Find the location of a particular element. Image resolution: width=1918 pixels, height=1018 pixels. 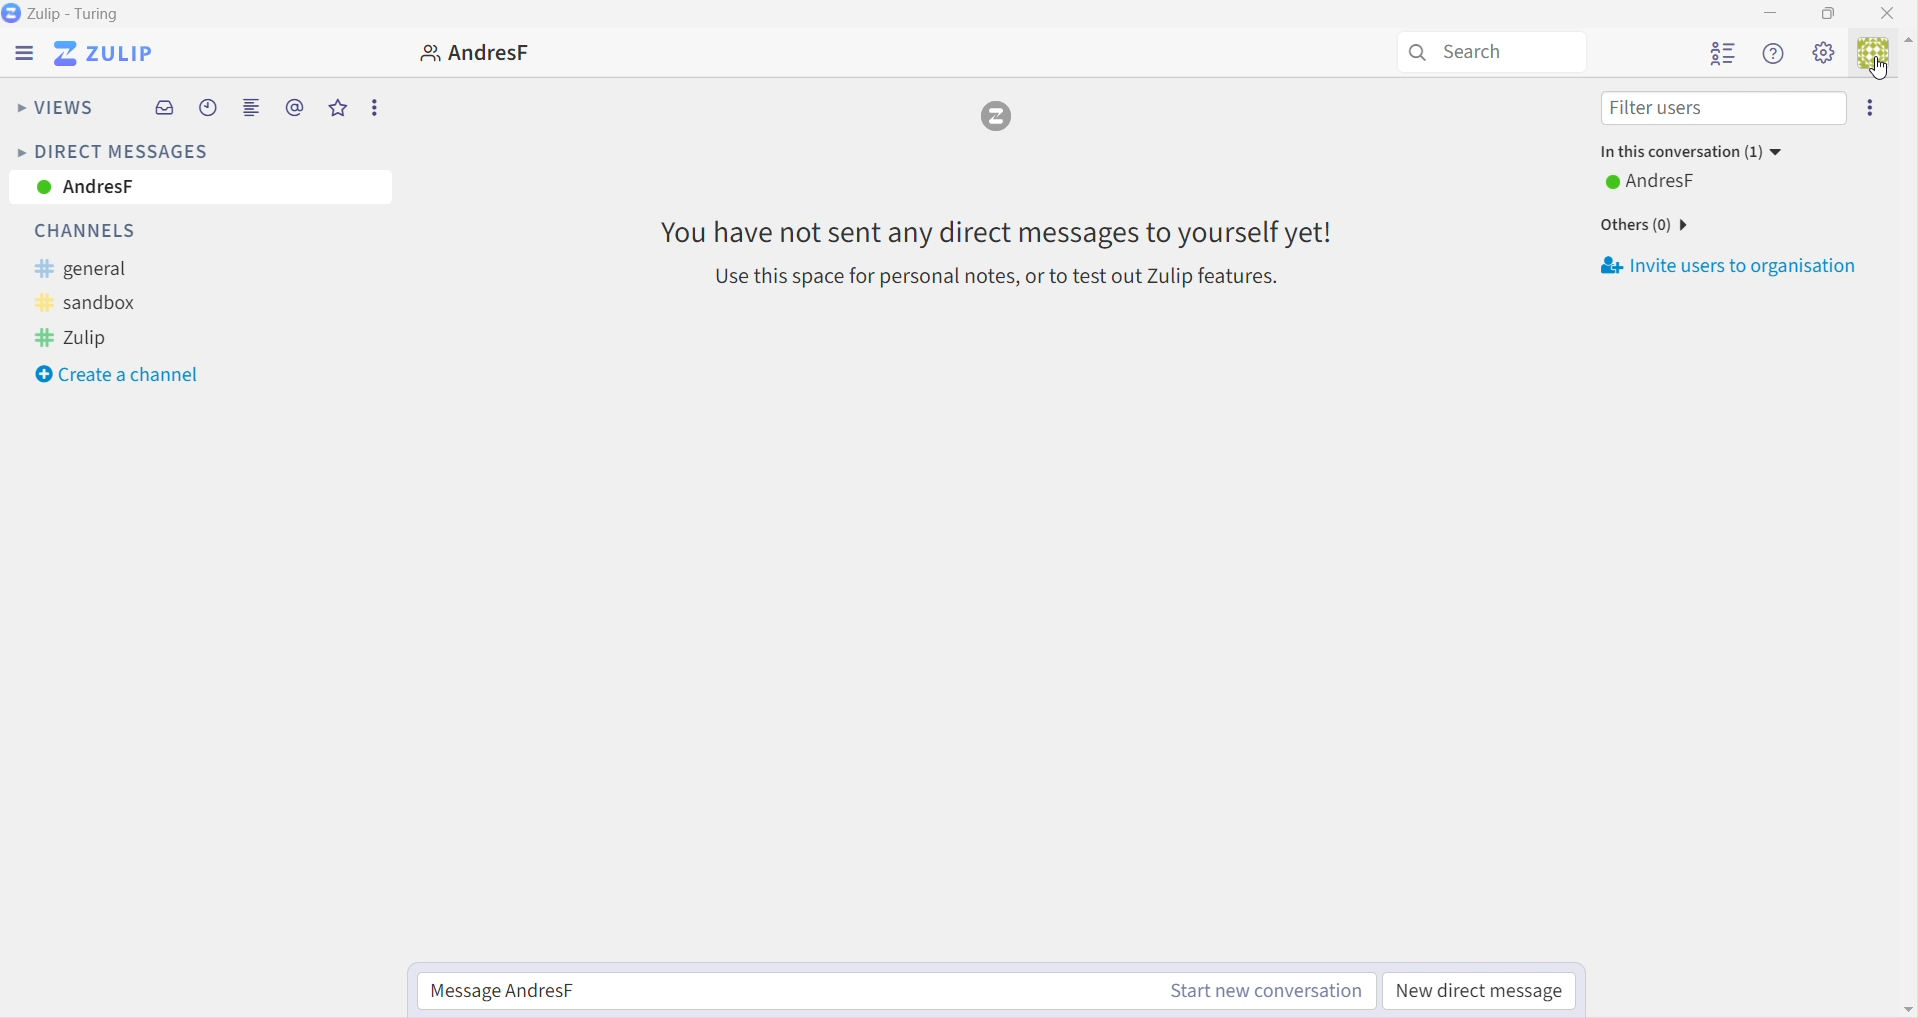

general is located at coordinates (97, 270).